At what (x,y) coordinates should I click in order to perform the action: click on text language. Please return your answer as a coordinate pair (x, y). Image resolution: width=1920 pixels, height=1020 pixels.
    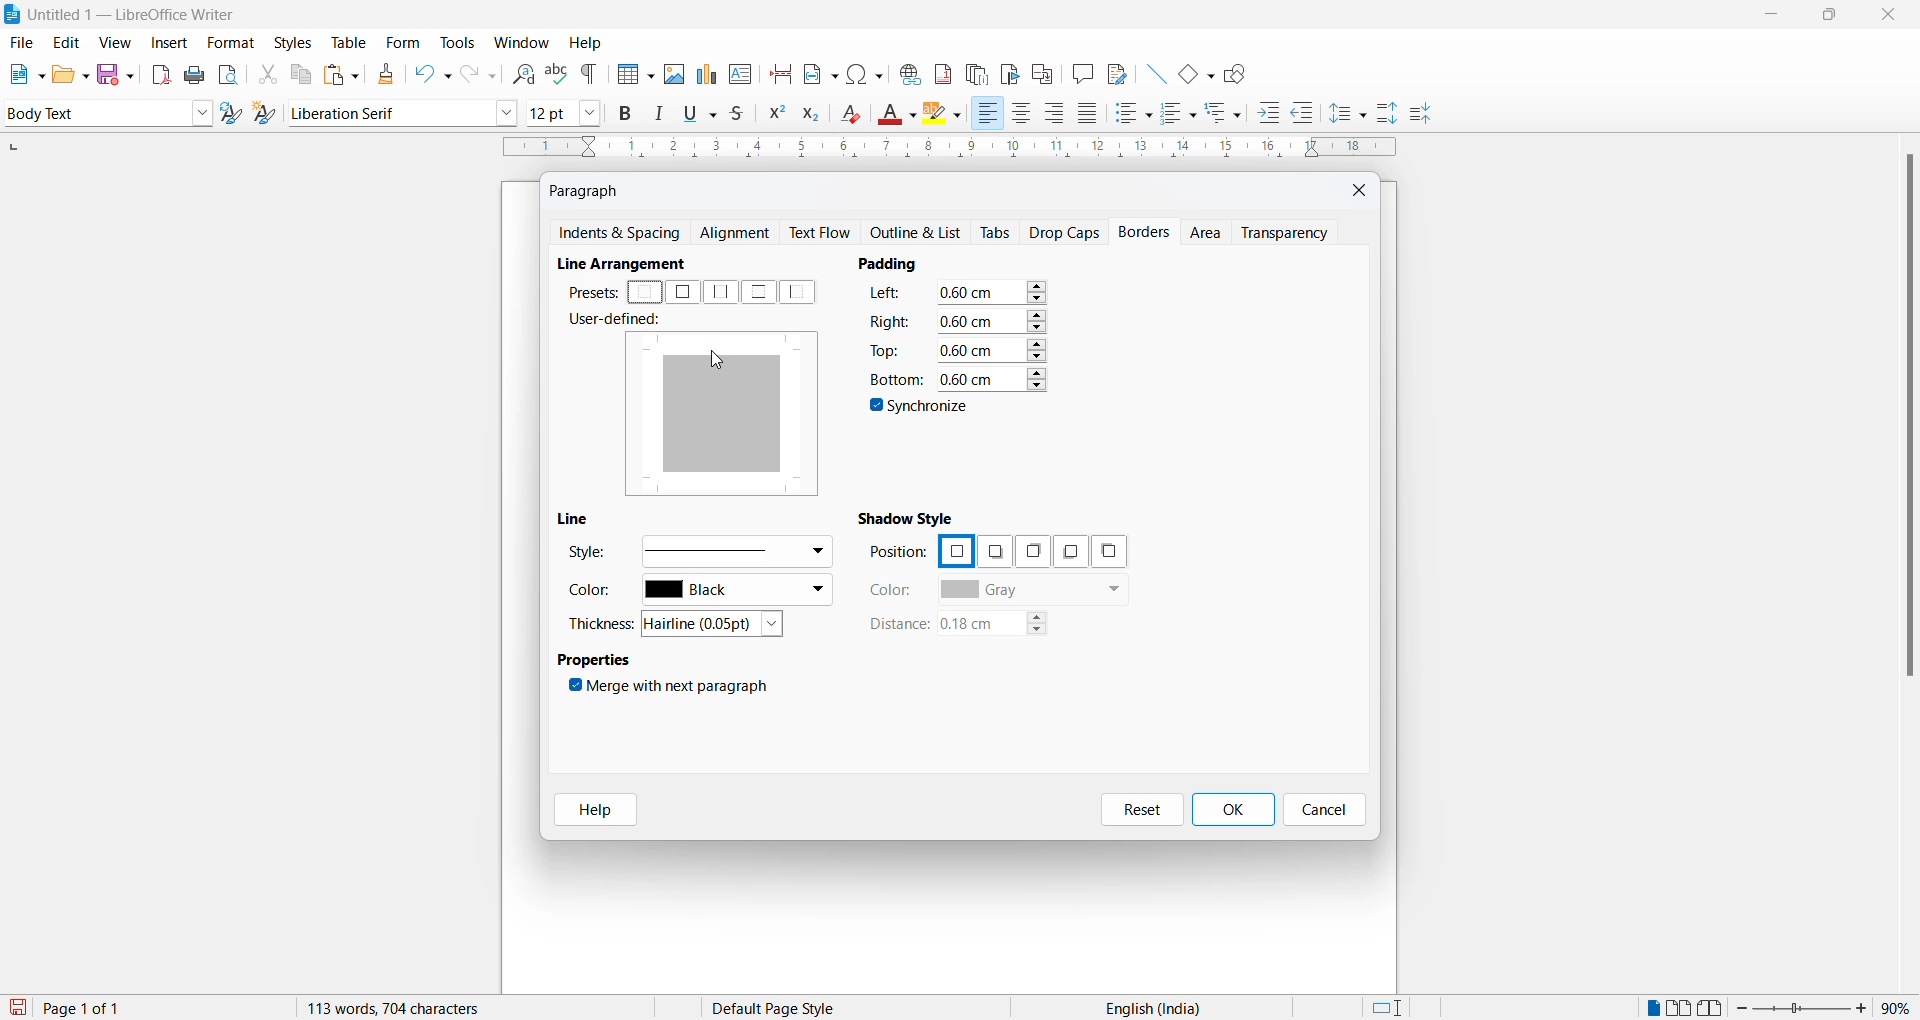
    Looking at the image, I should click on (1145, 1008).